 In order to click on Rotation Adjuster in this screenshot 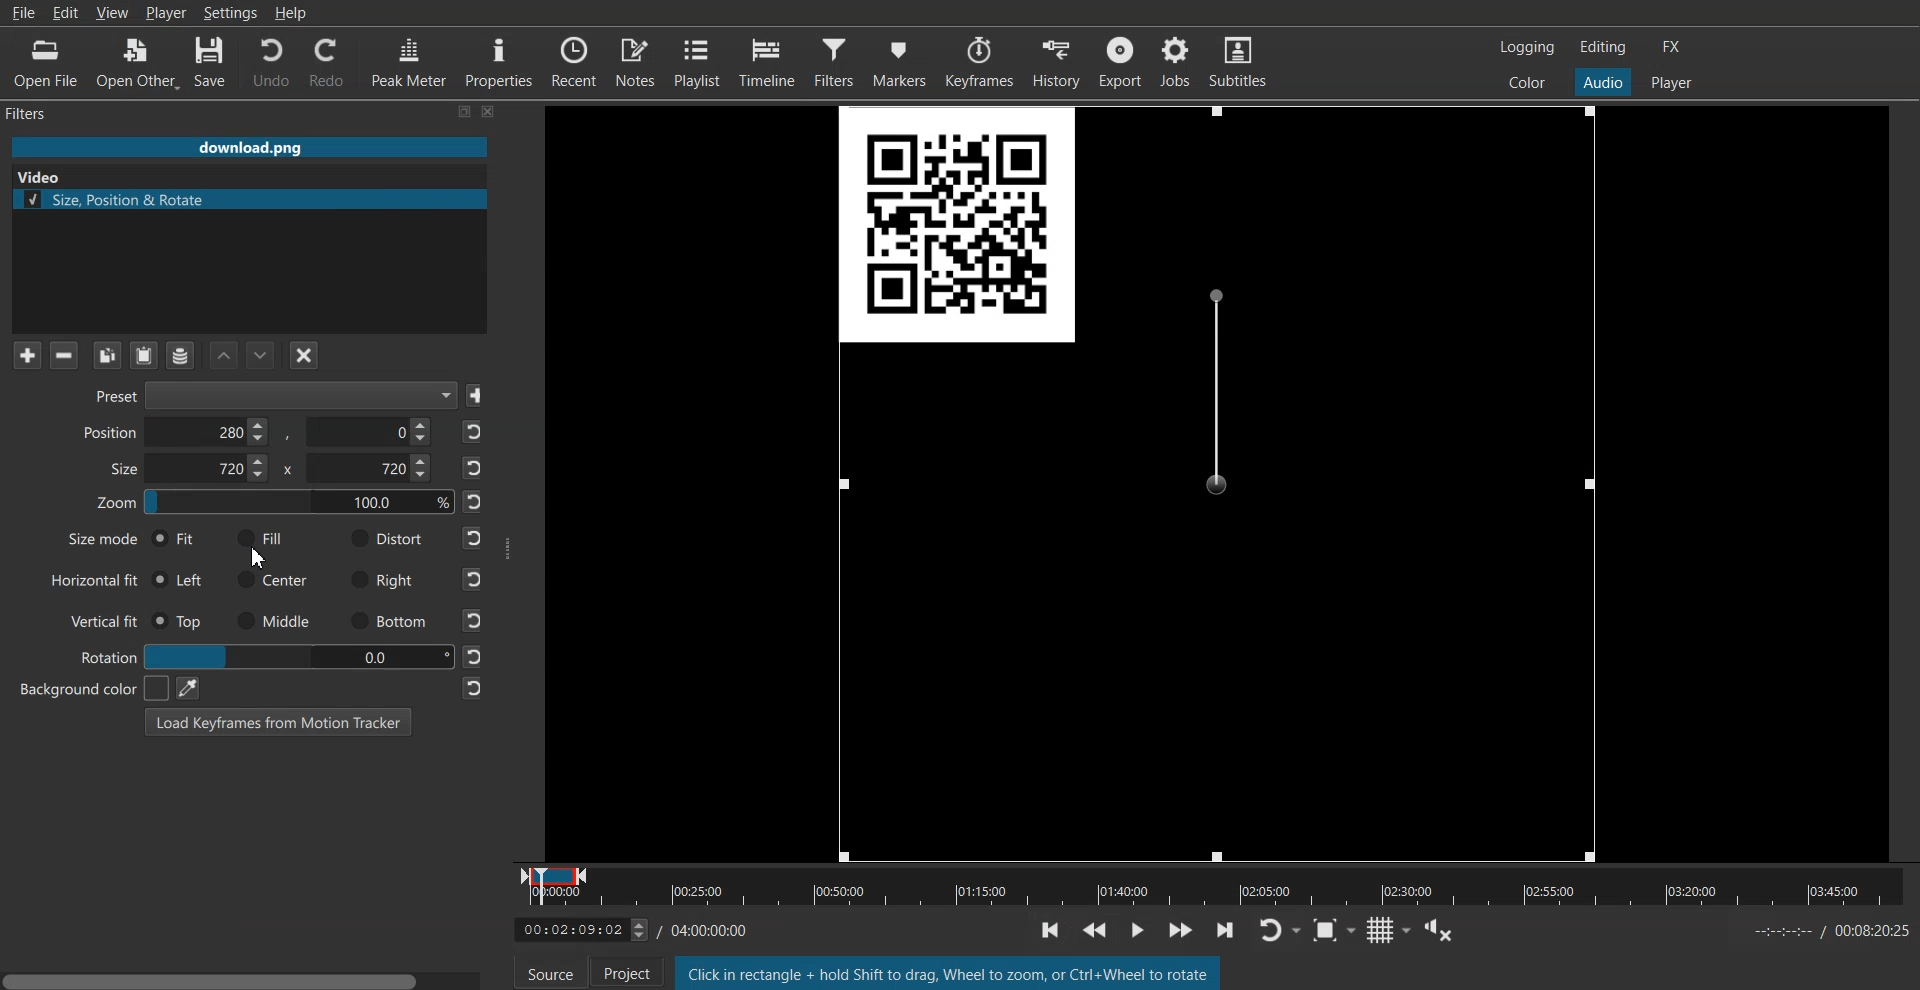, I will do `click(106, 655)`.